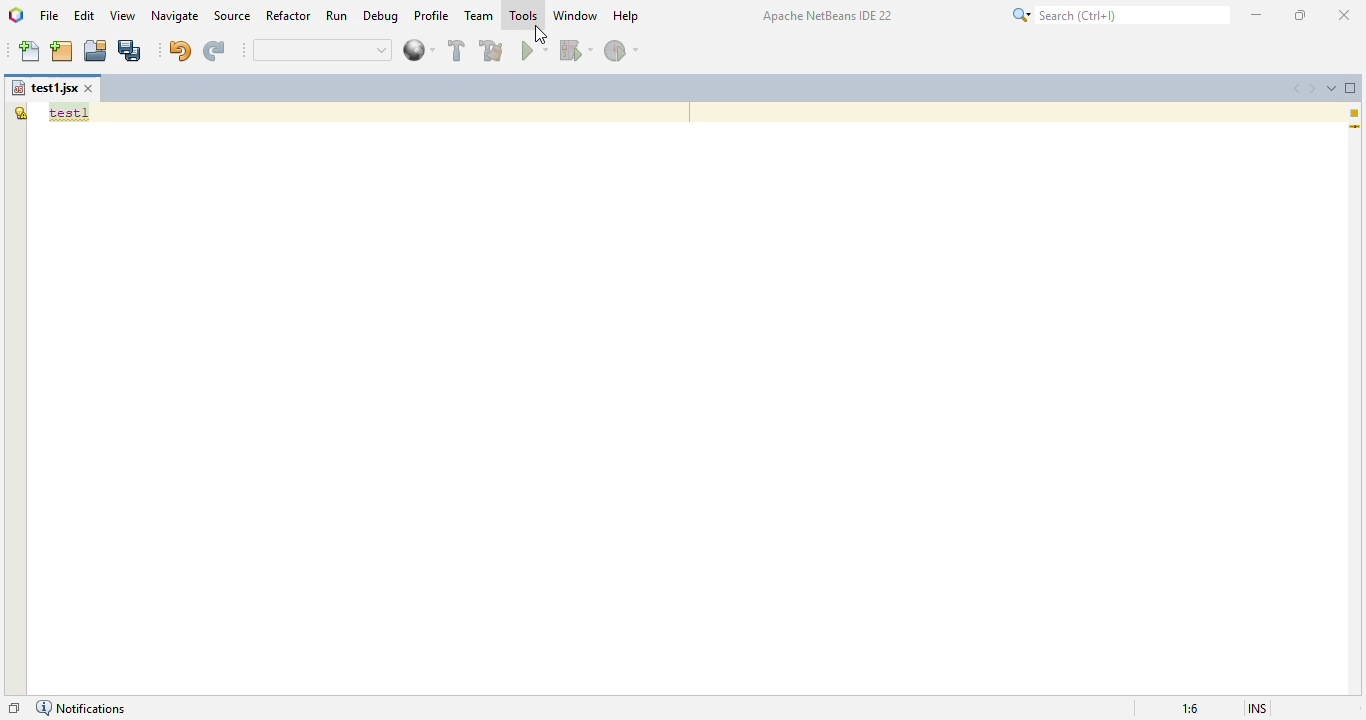 The height and width of the screenshot is (720, 1366). I want to click on 1 warning, so click(1357, 113).